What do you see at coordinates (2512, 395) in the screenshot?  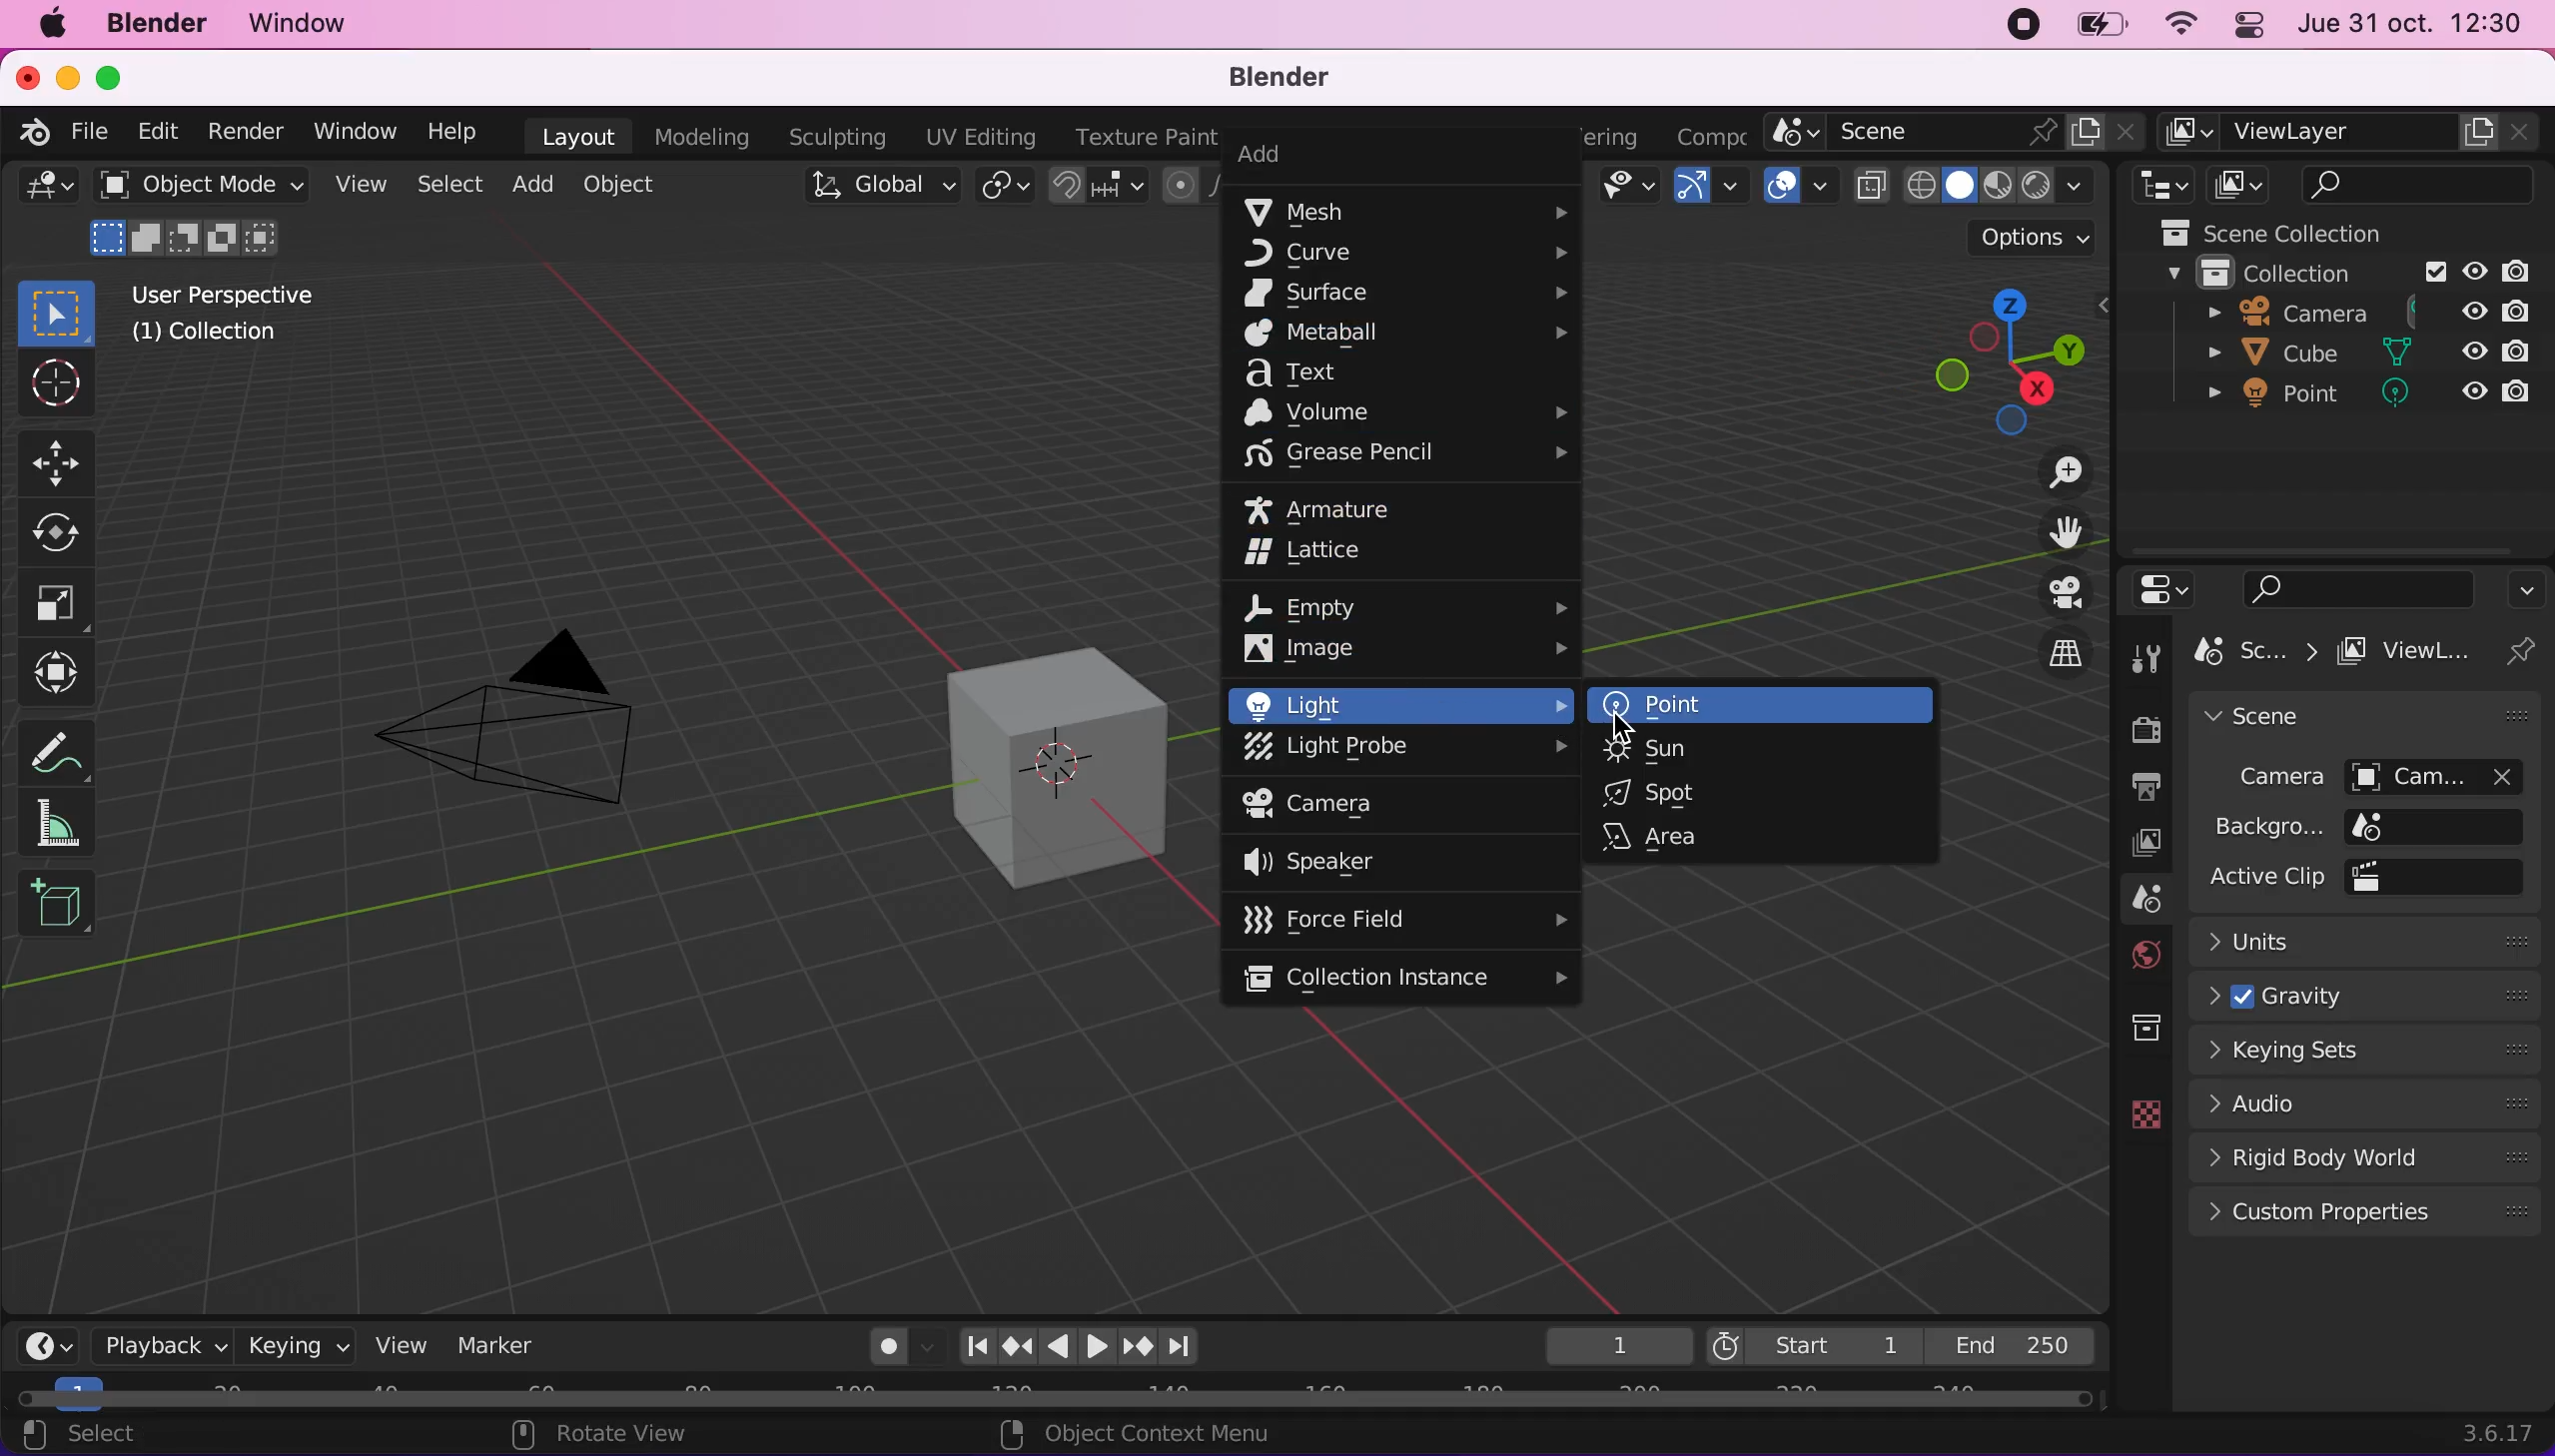 I see `disable in renders` at bounding box center [2512, 395].